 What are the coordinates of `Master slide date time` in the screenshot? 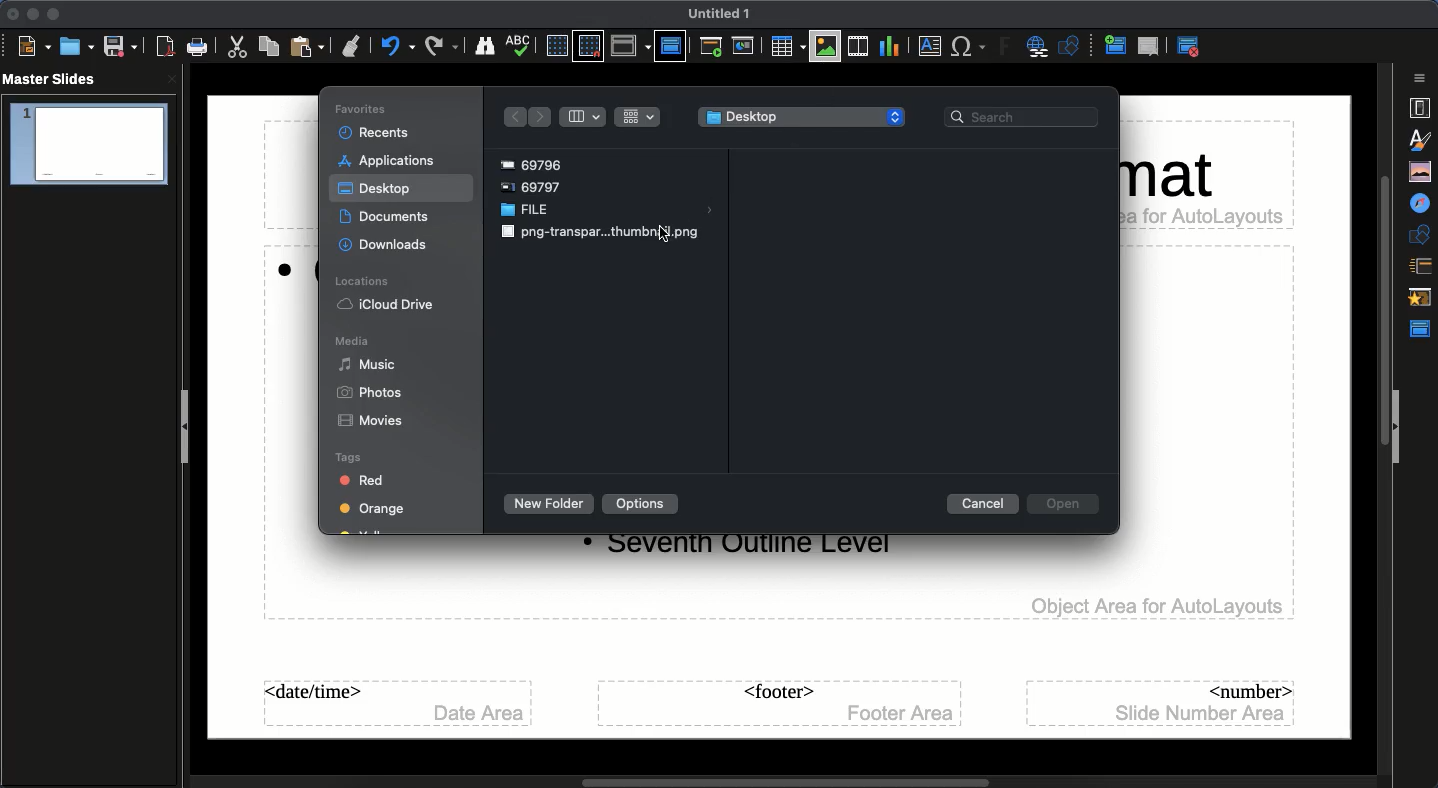 It's located at (394, 704).